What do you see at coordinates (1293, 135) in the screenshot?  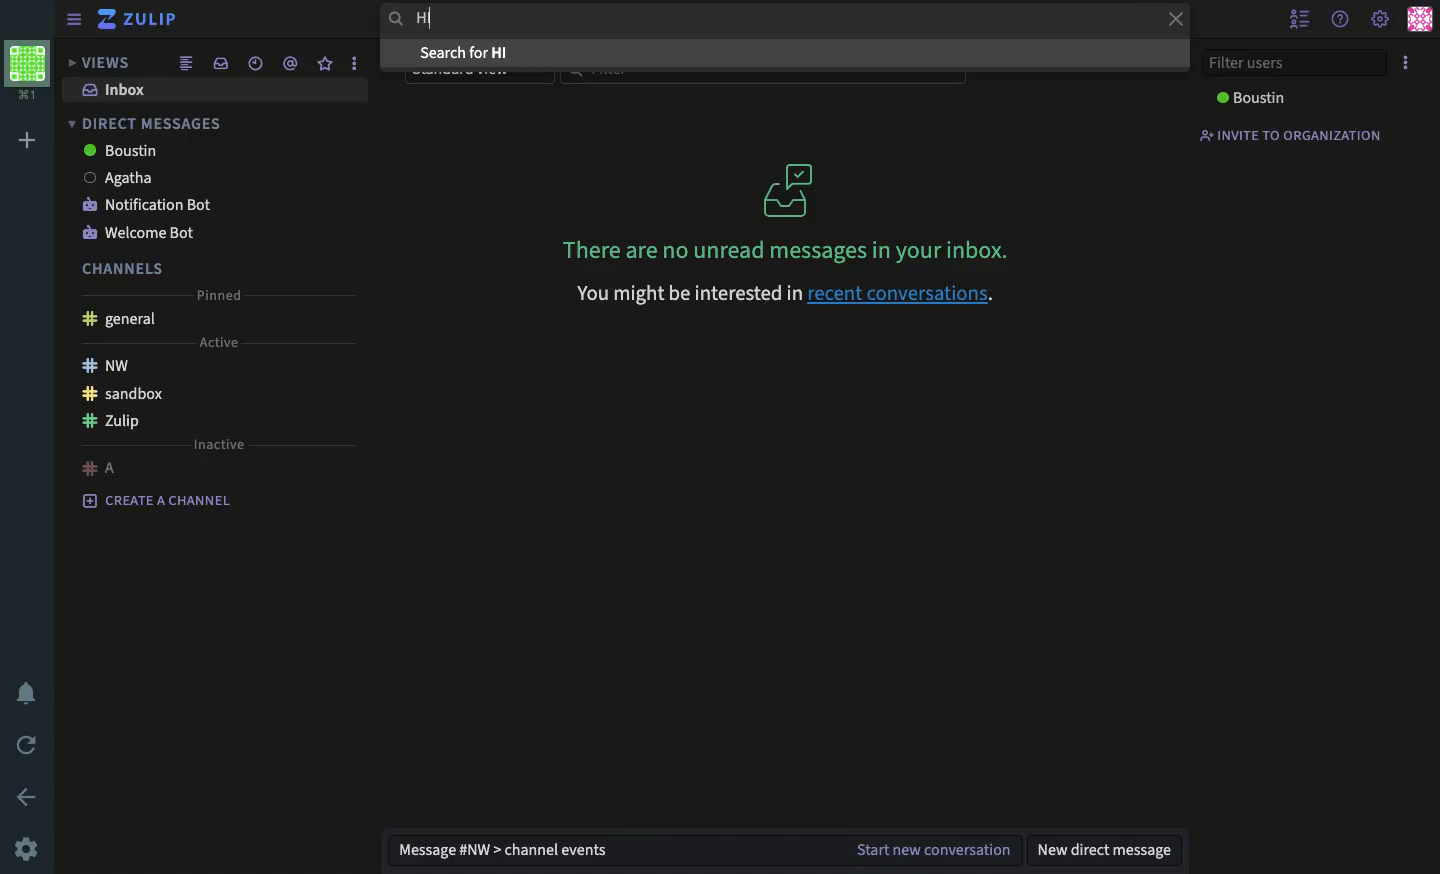 I see `invite to organization` at bounding box center [1293, 135].